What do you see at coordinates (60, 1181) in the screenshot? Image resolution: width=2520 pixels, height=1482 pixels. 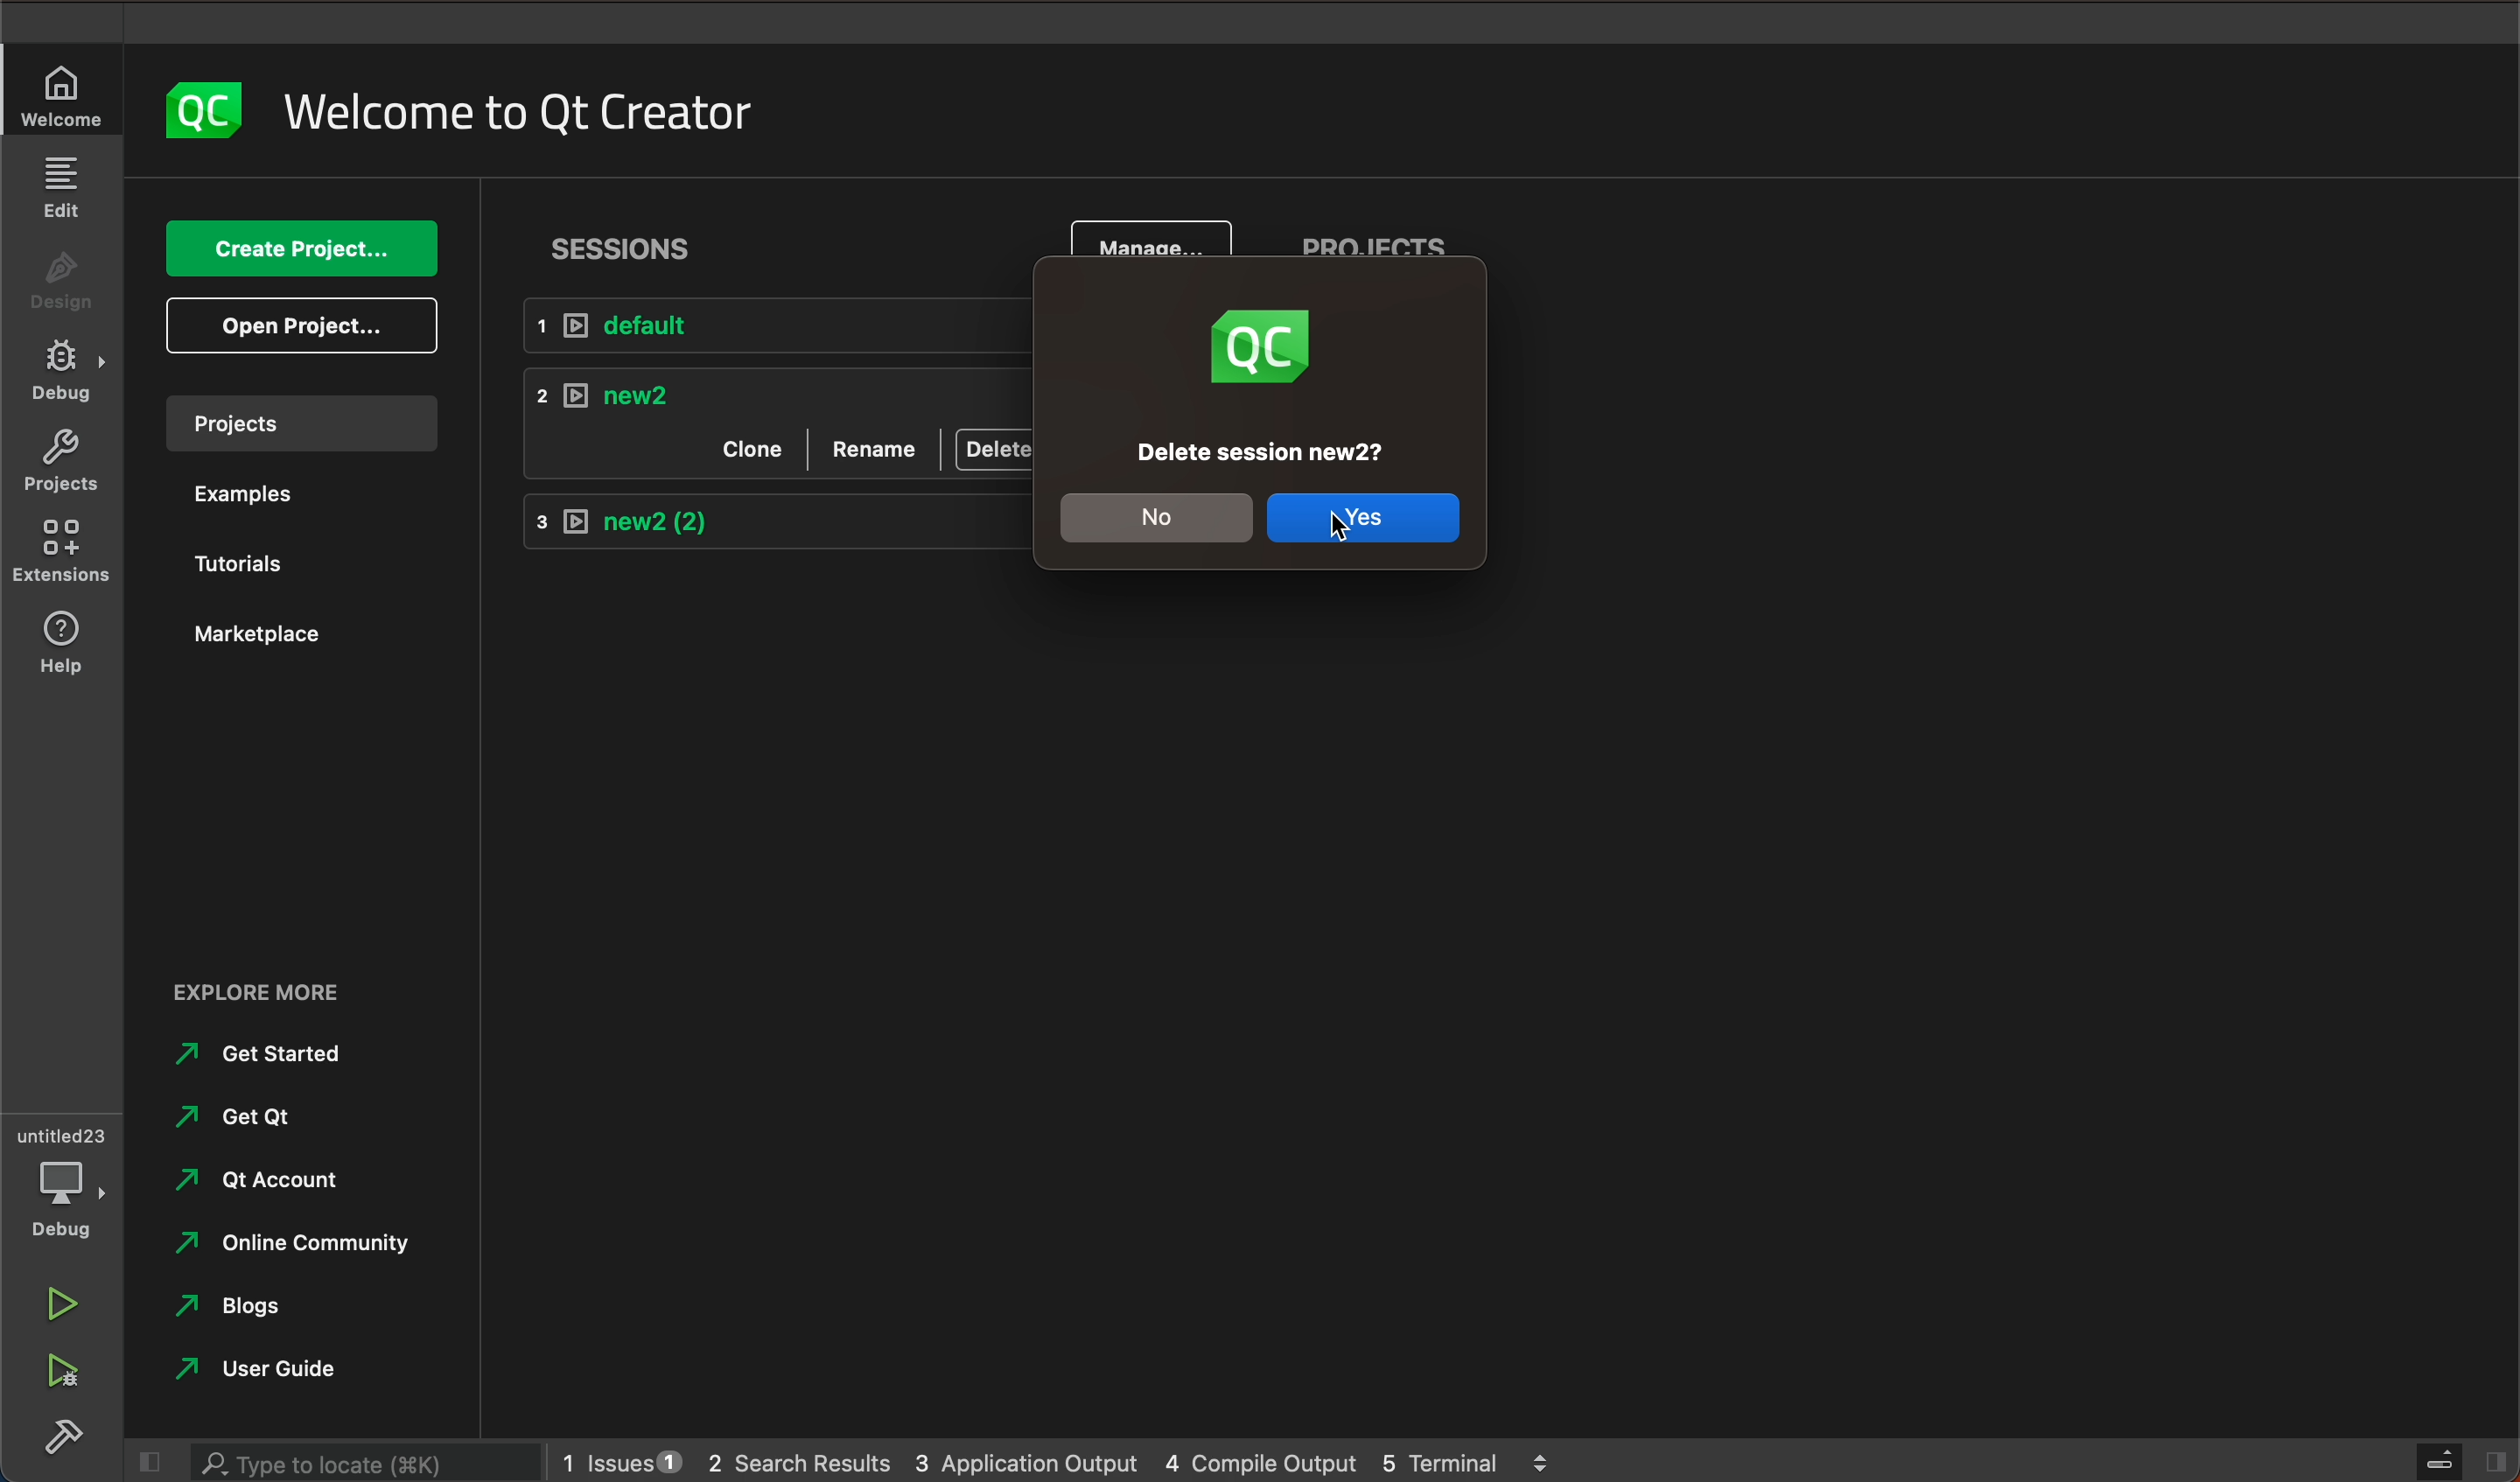 I see `debug` at bounding box center [60, 1181].